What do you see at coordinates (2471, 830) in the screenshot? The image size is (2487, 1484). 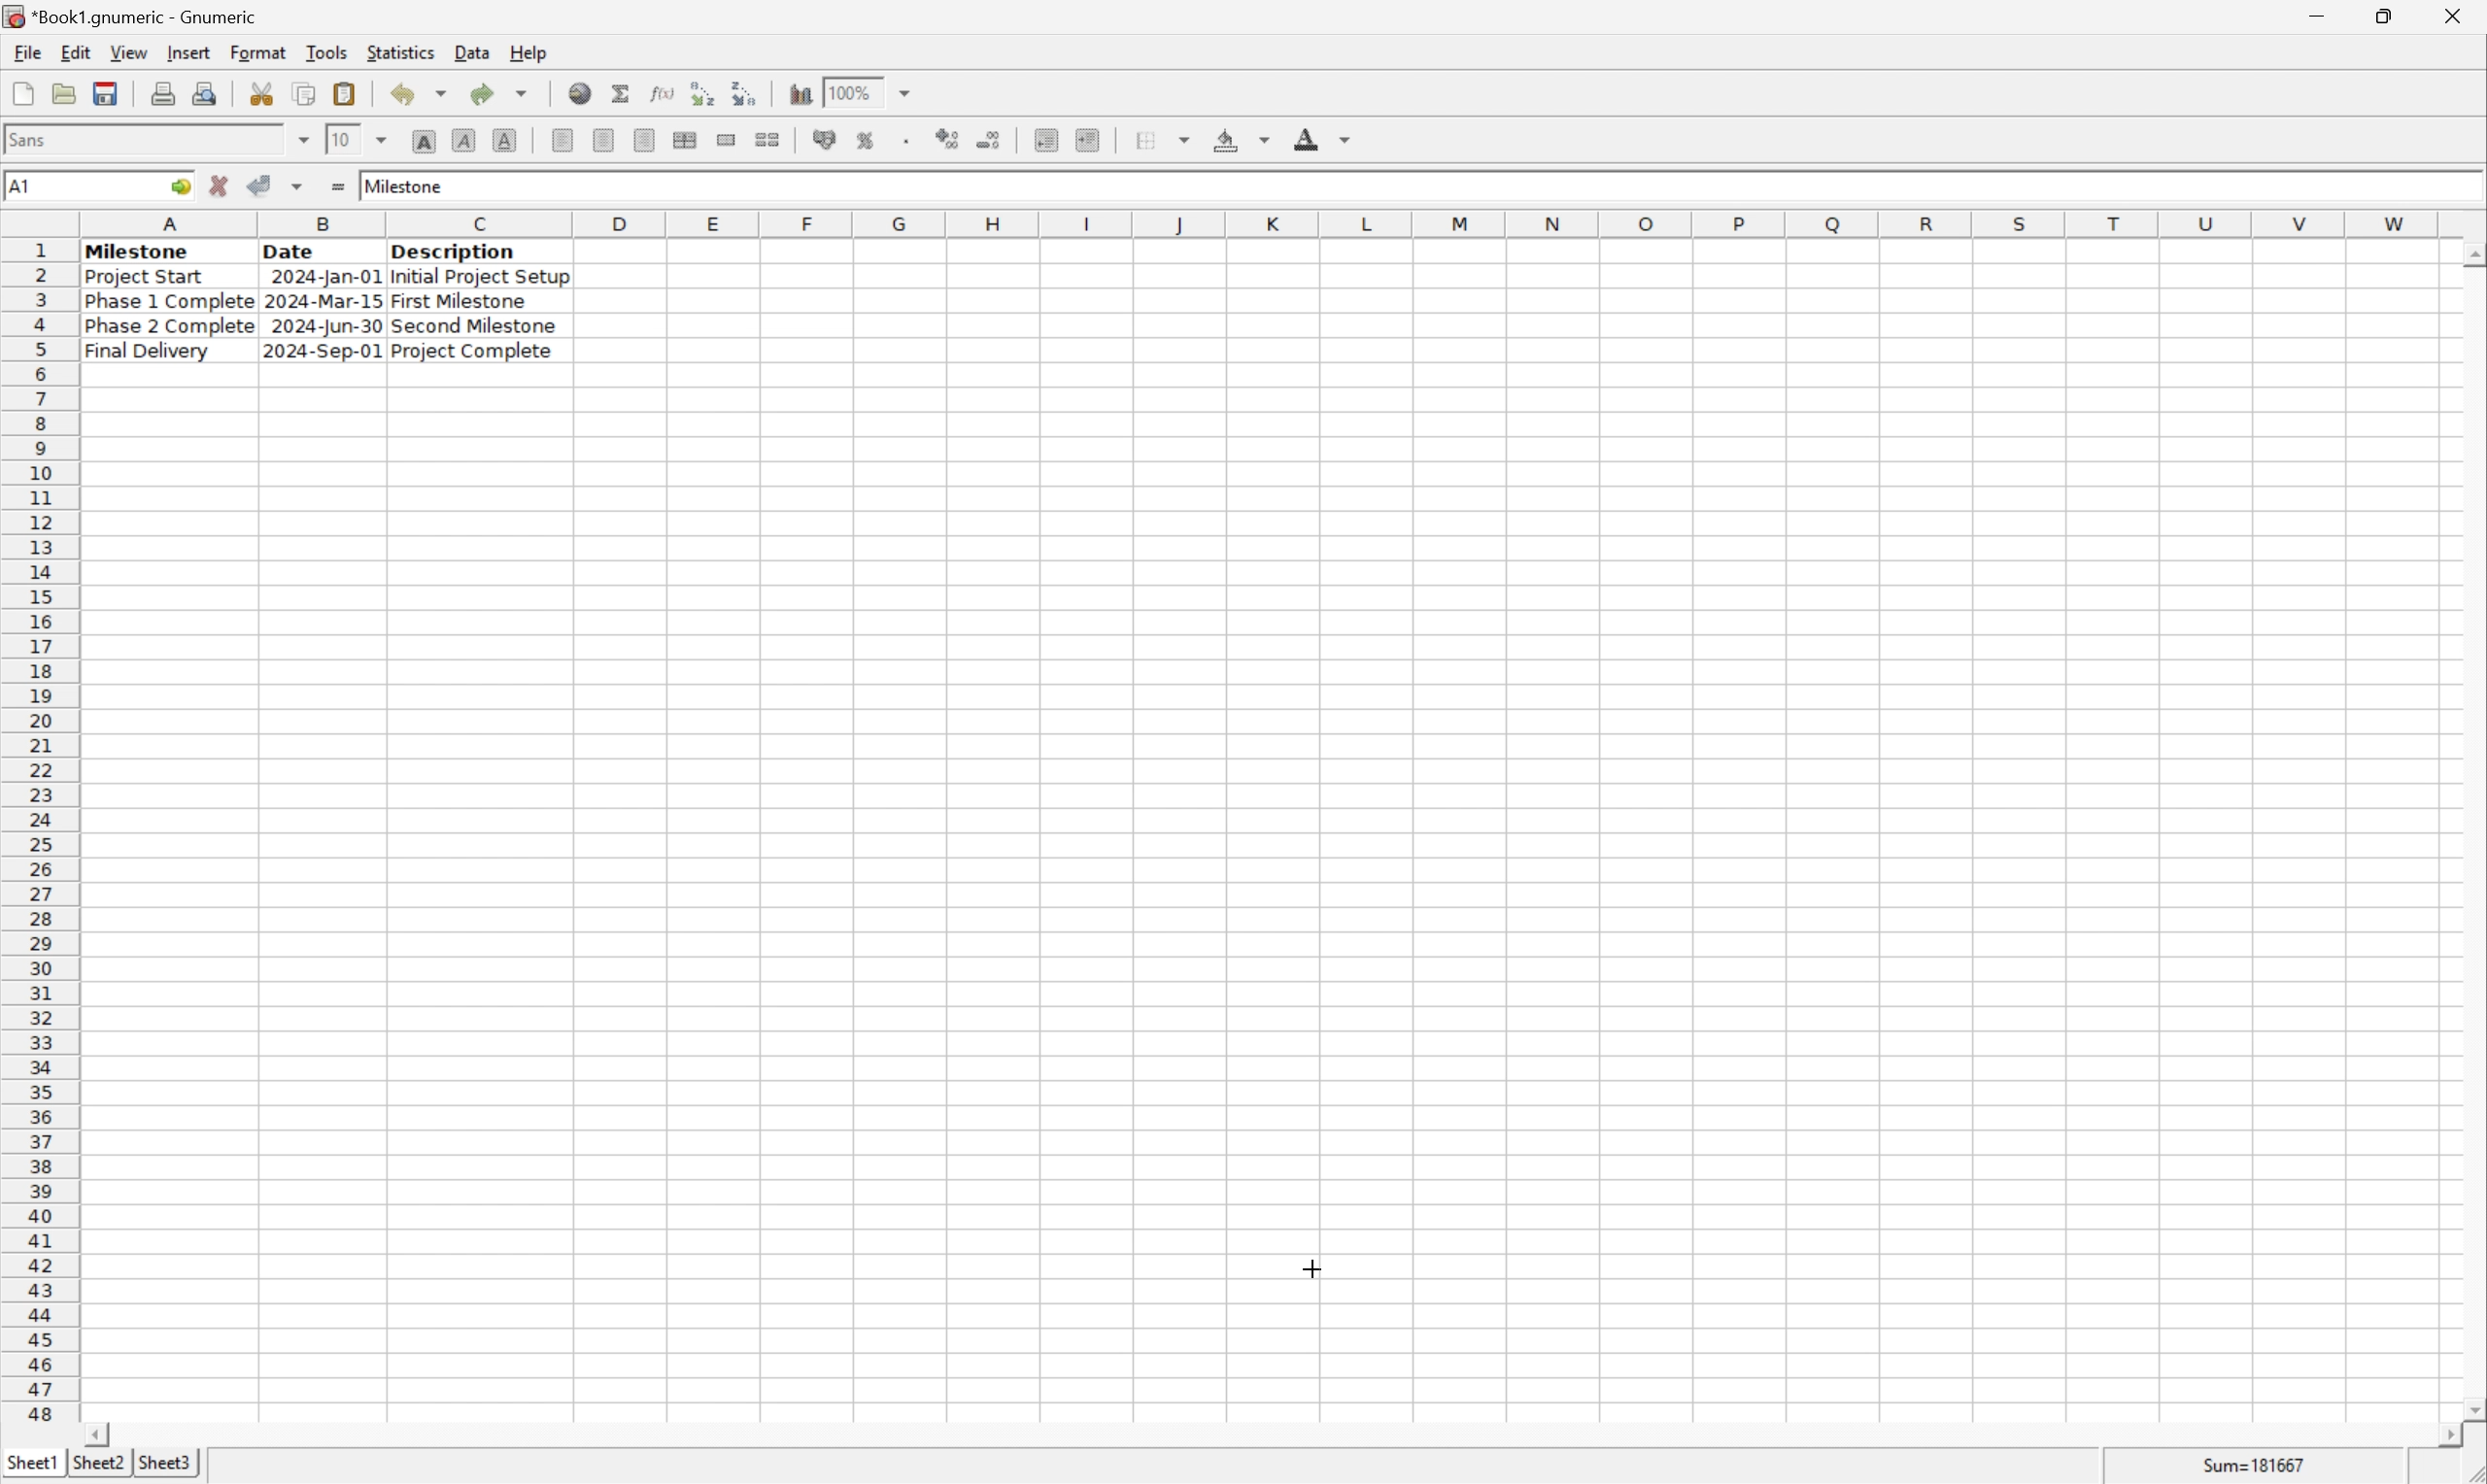 I see `scroll bar` at bounding box center [2471, 830].